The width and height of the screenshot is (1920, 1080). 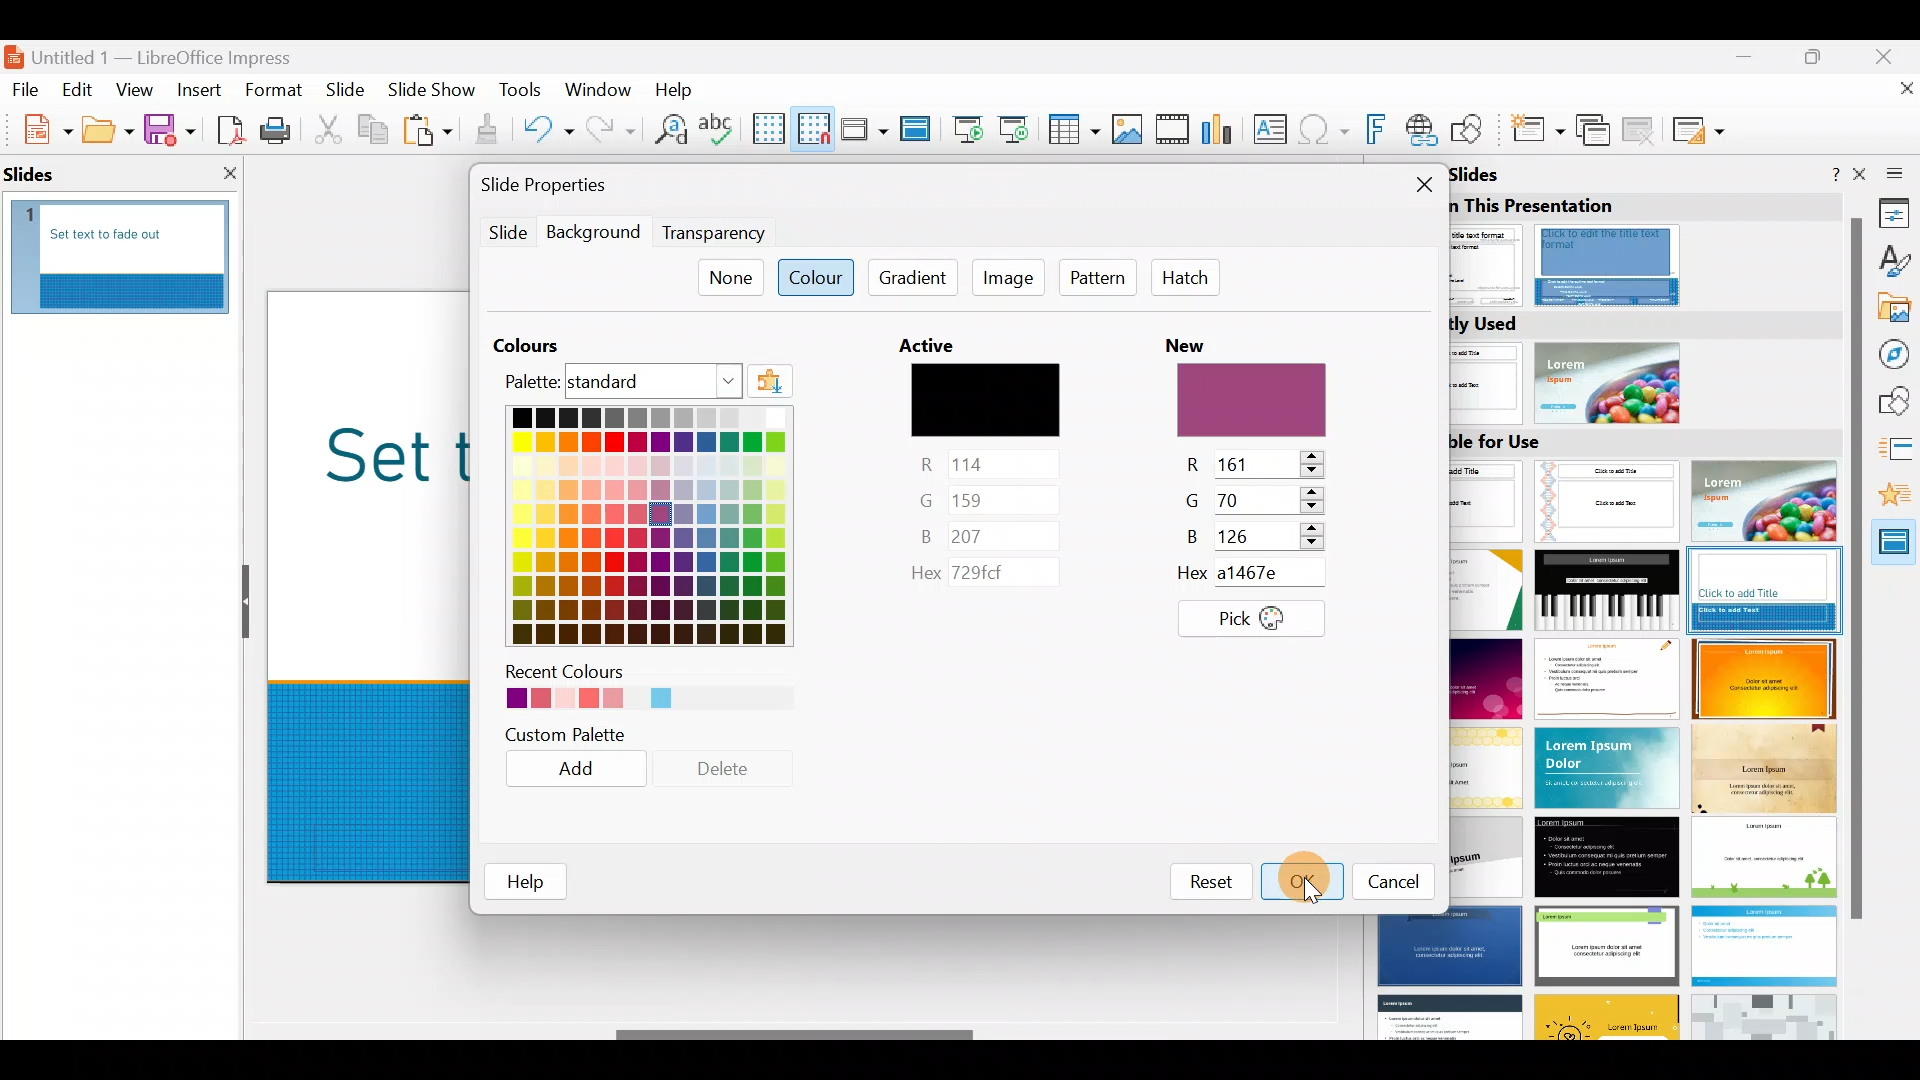 I want to click on Slide pane, so click(x=132, y=241).